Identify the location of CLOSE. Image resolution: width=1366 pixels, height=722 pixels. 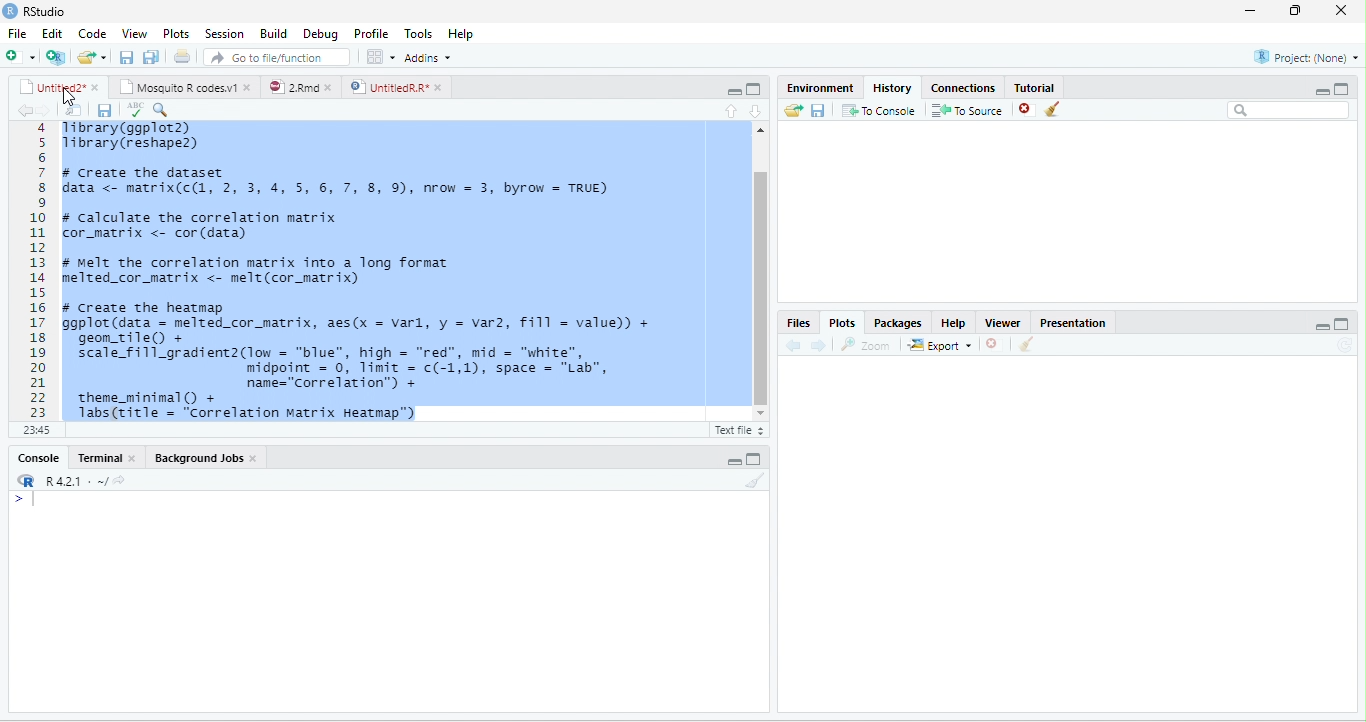
(995, 344).